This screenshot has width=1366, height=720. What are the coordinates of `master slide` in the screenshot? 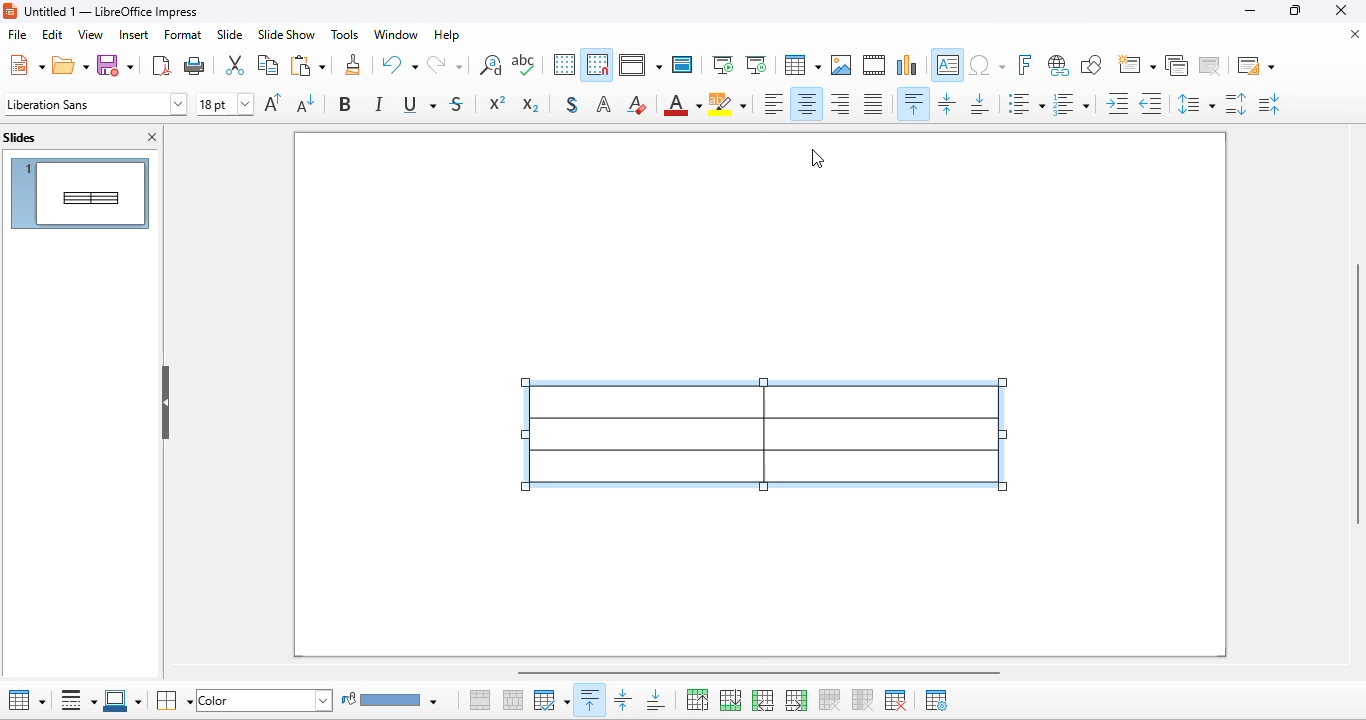 It's located at (682, 64).